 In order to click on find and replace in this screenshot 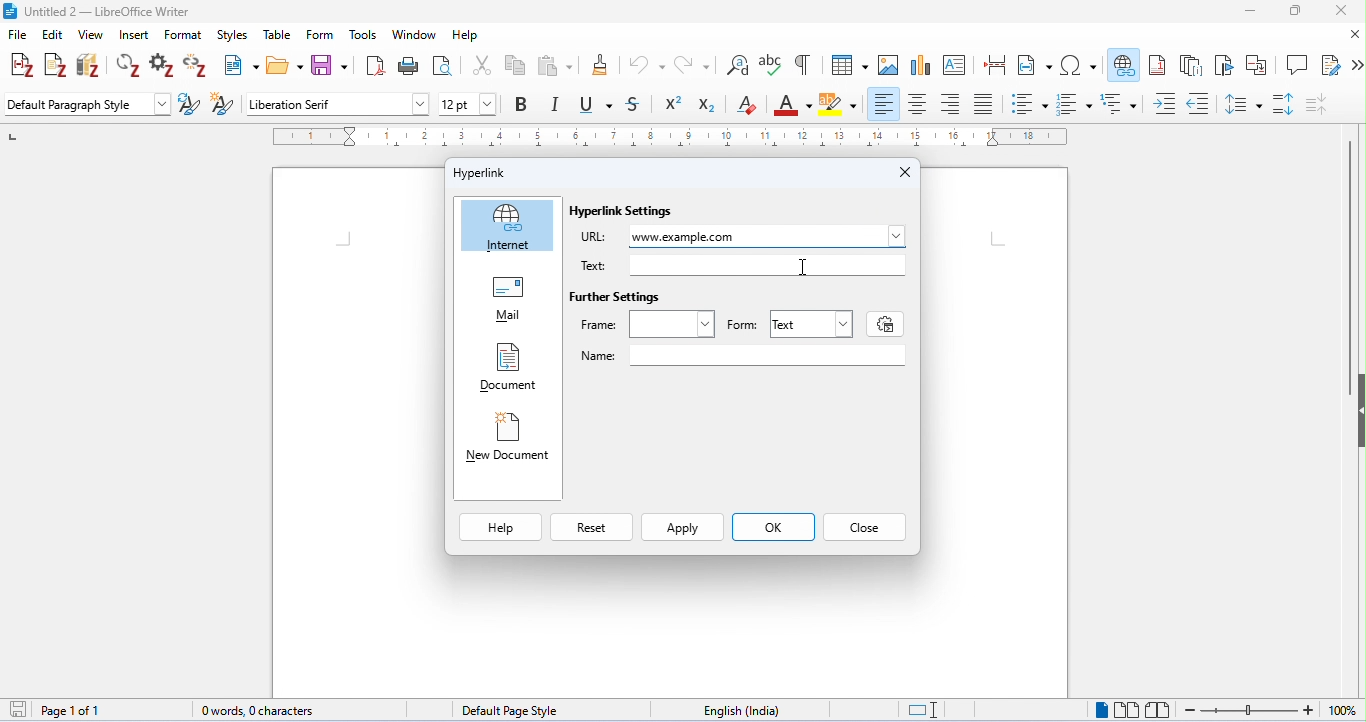, I will do `click(738, 65)`.